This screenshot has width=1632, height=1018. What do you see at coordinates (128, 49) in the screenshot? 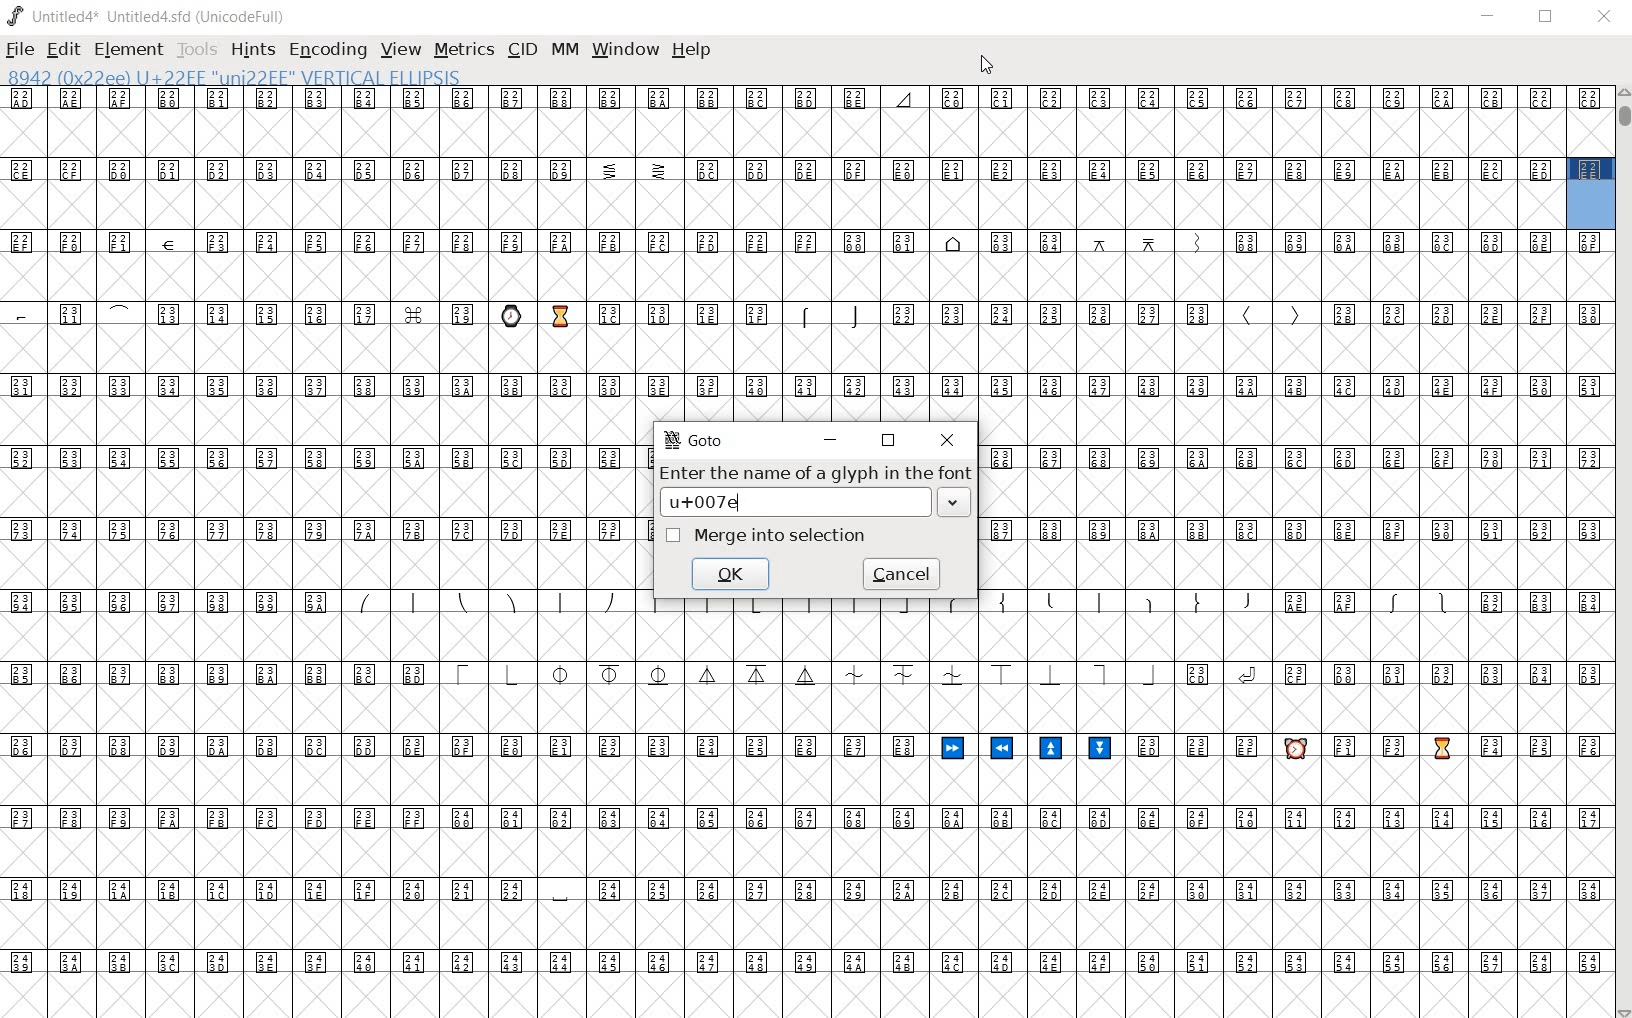
I see `ELEMENT` at bounding box center [128, 49].